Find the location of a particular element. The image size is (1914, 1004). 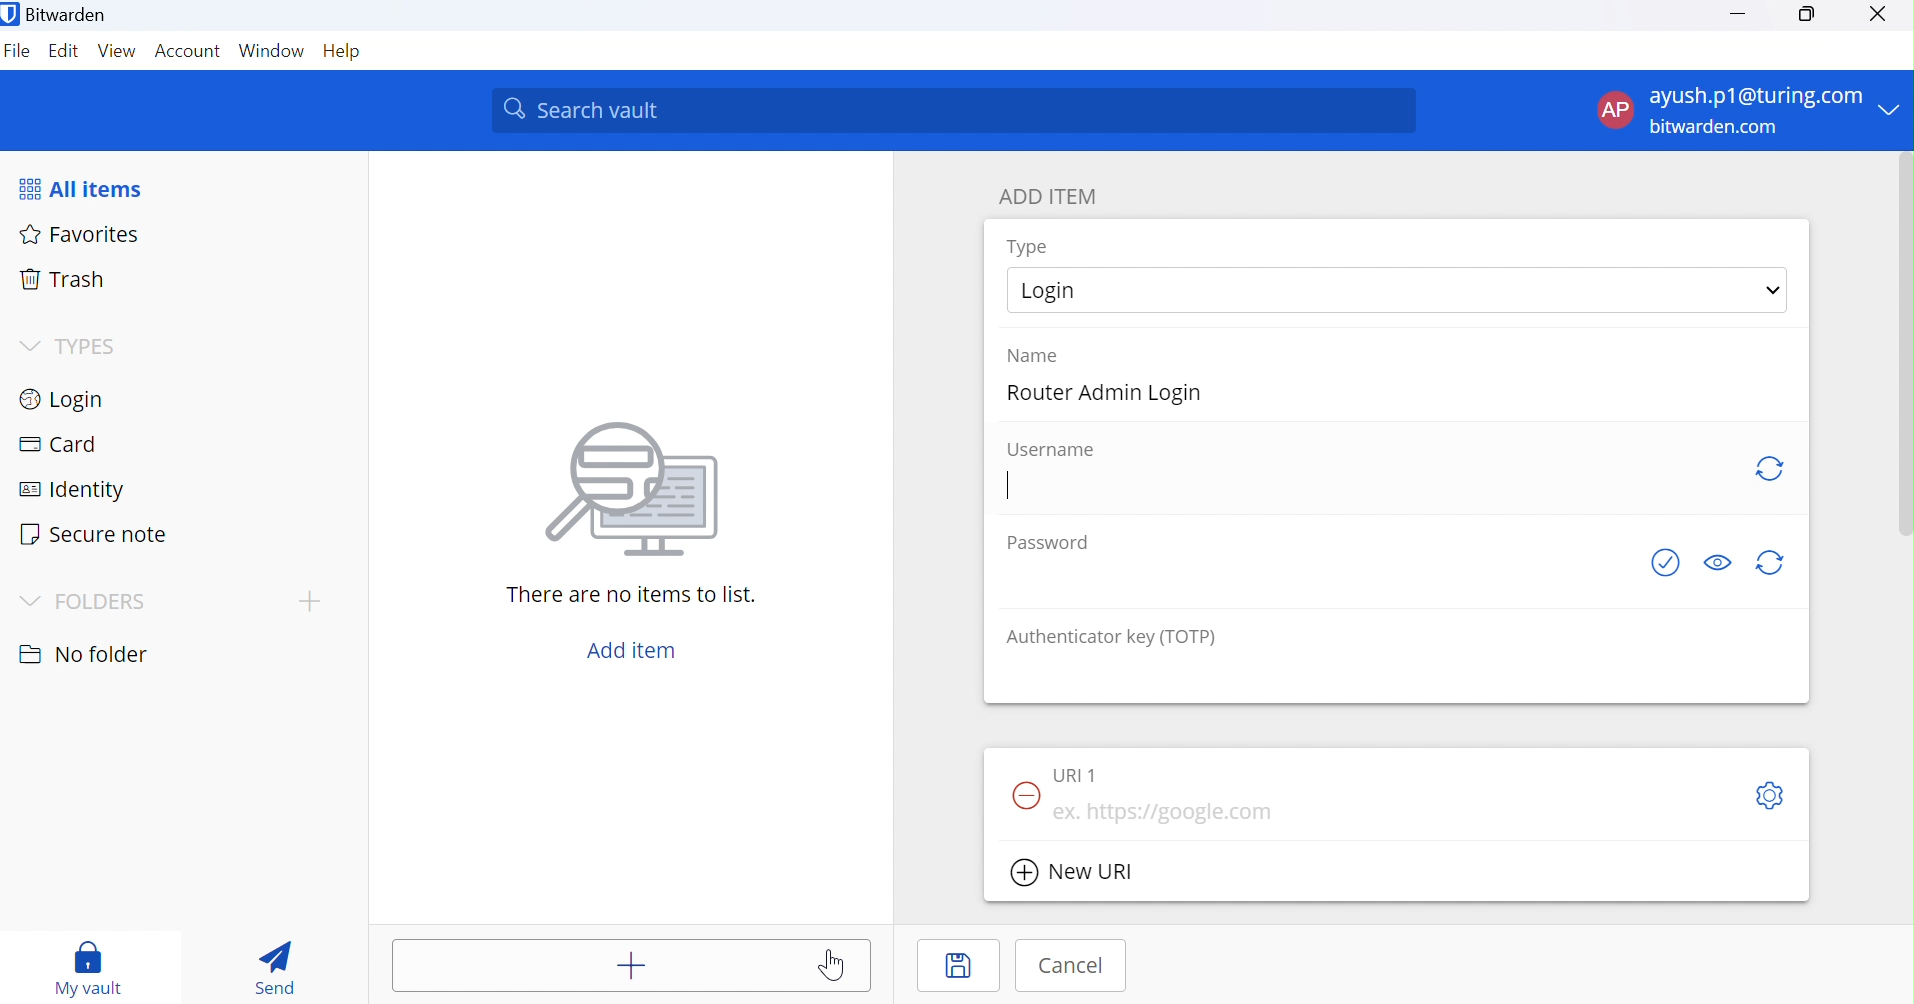

https://google ta is located at coordinates (1168, 813).